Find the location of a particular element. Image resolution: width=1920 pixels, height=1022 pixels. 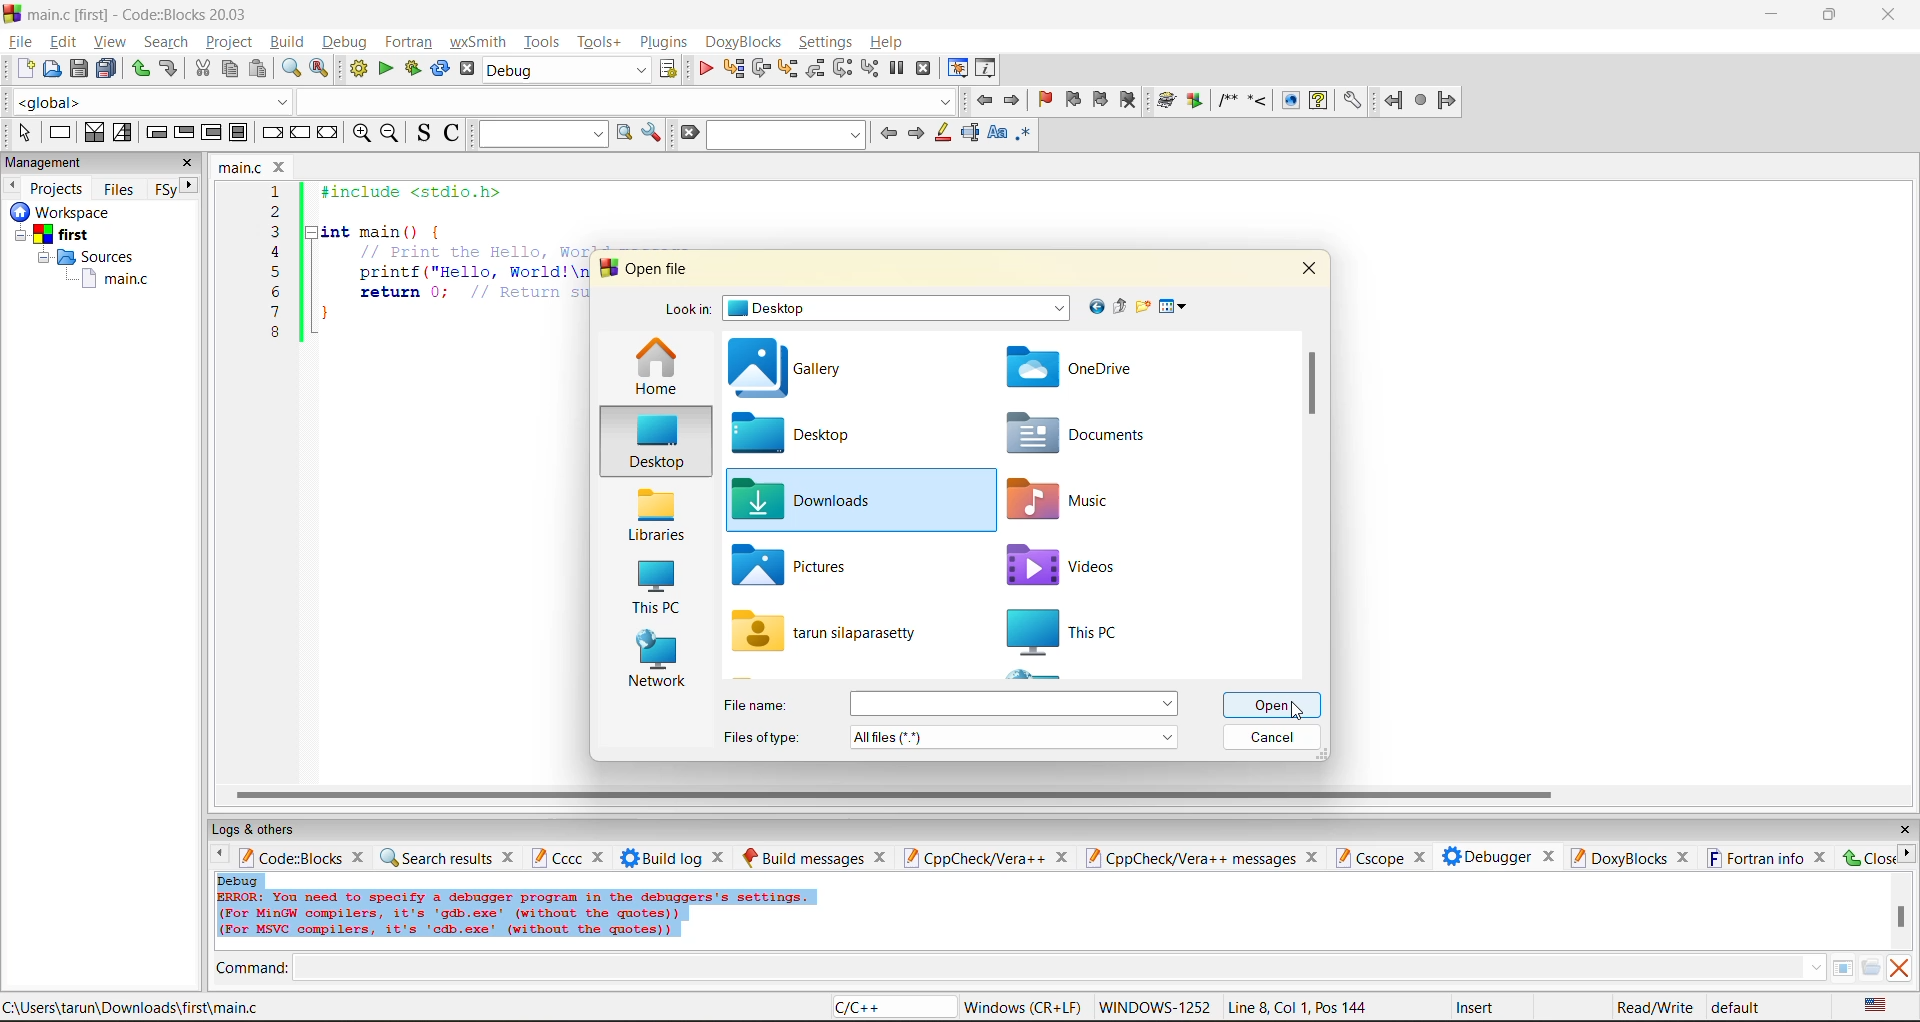

cccc is located at coordinates (556, 857).